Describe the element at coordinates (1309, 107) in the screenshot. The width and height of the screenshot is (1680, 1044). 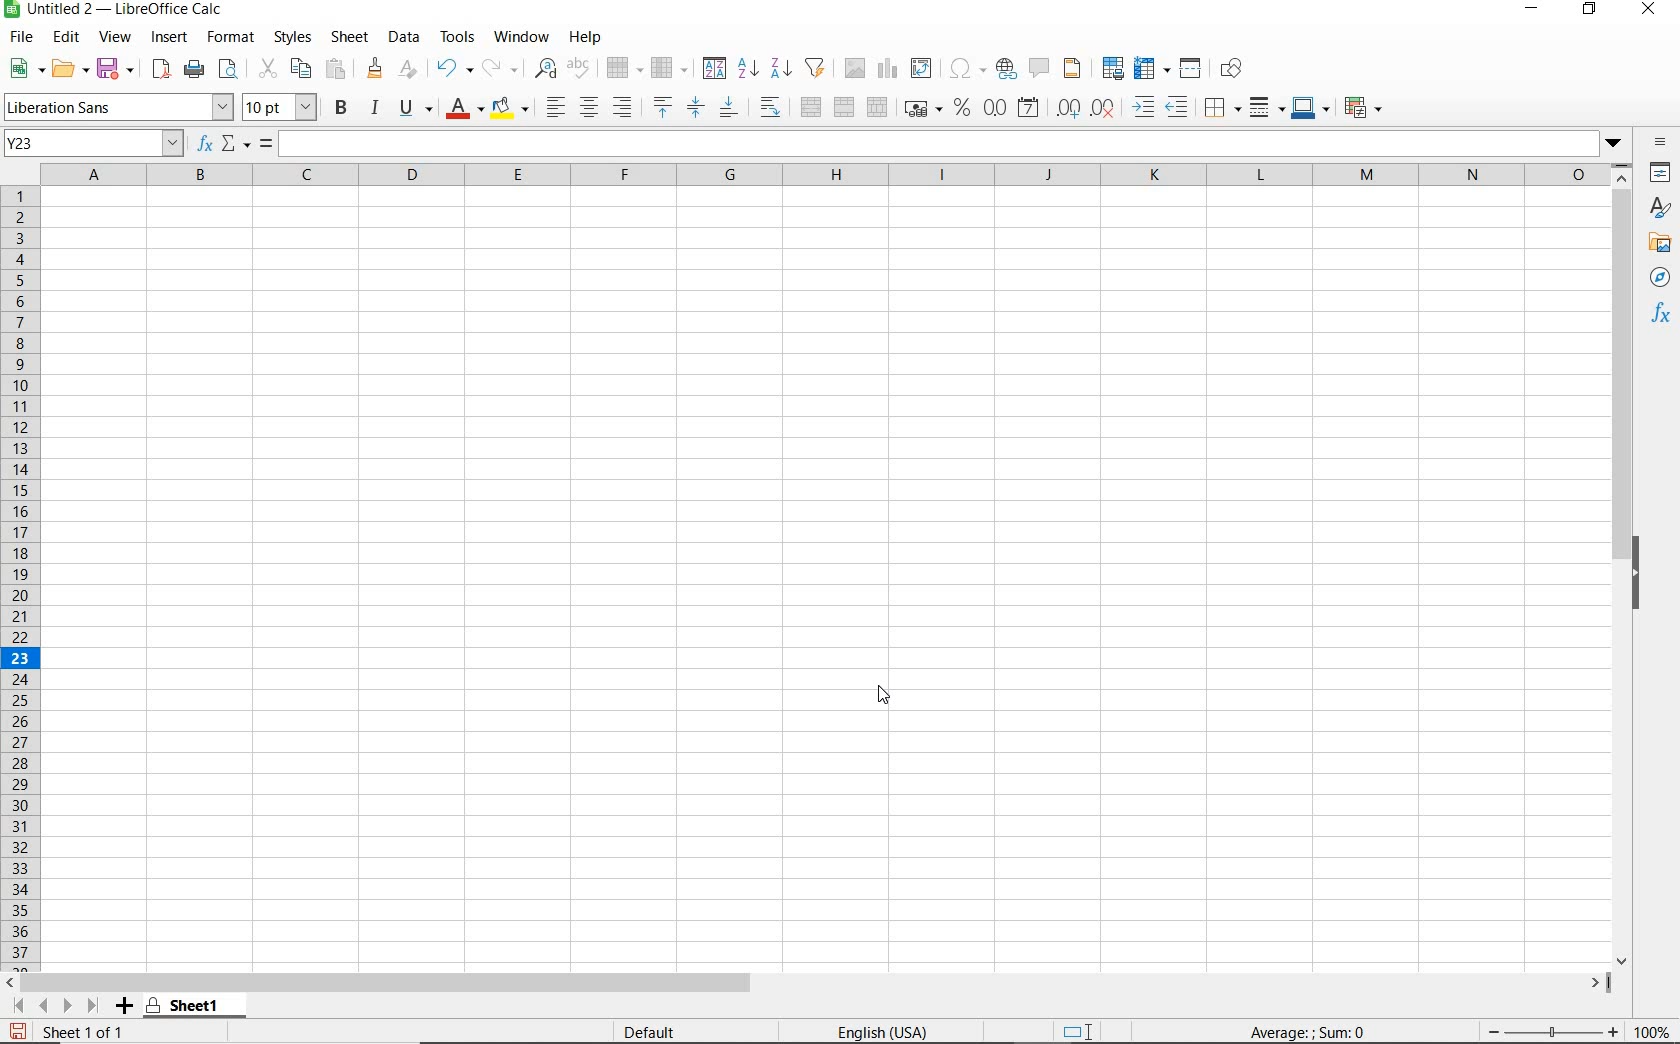
I see `BORDER COLOR` at that location.